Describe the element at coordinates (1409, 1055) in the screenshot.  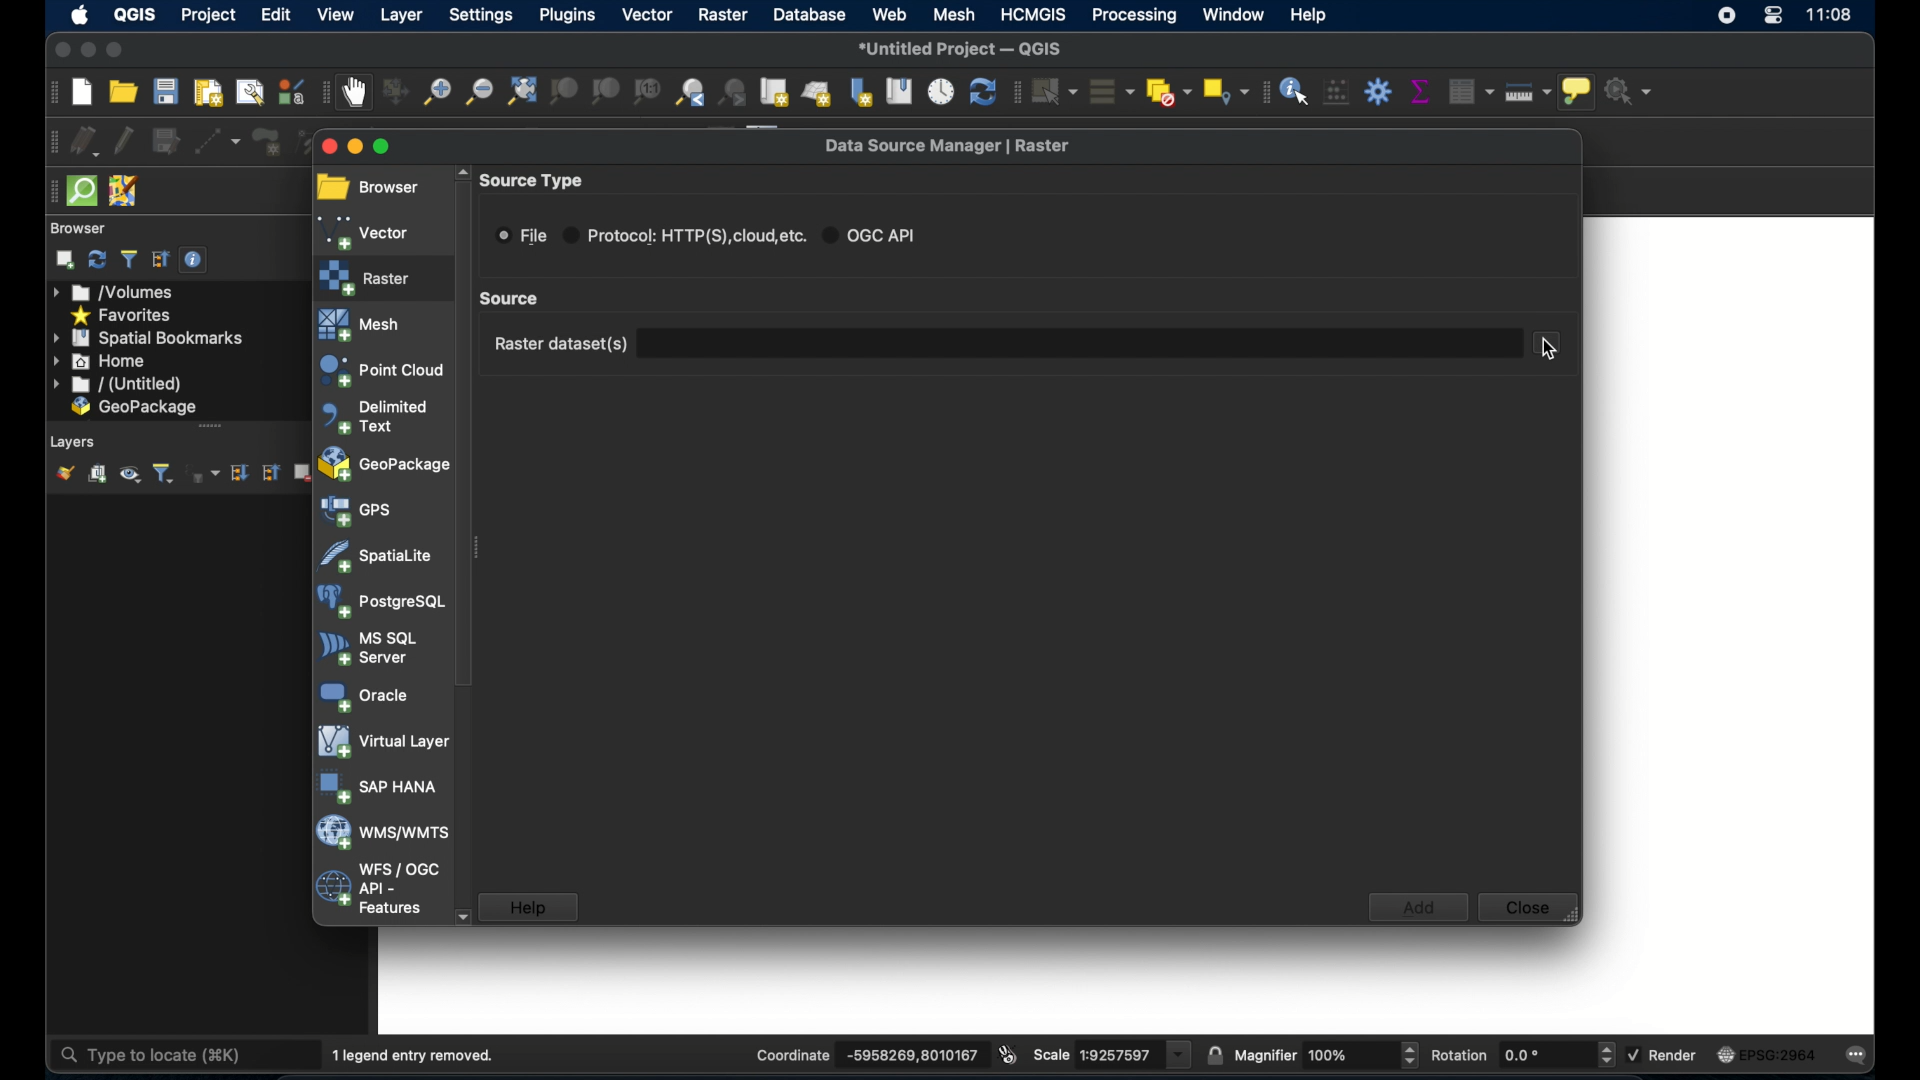
I see `Increase or decrease` at that location.